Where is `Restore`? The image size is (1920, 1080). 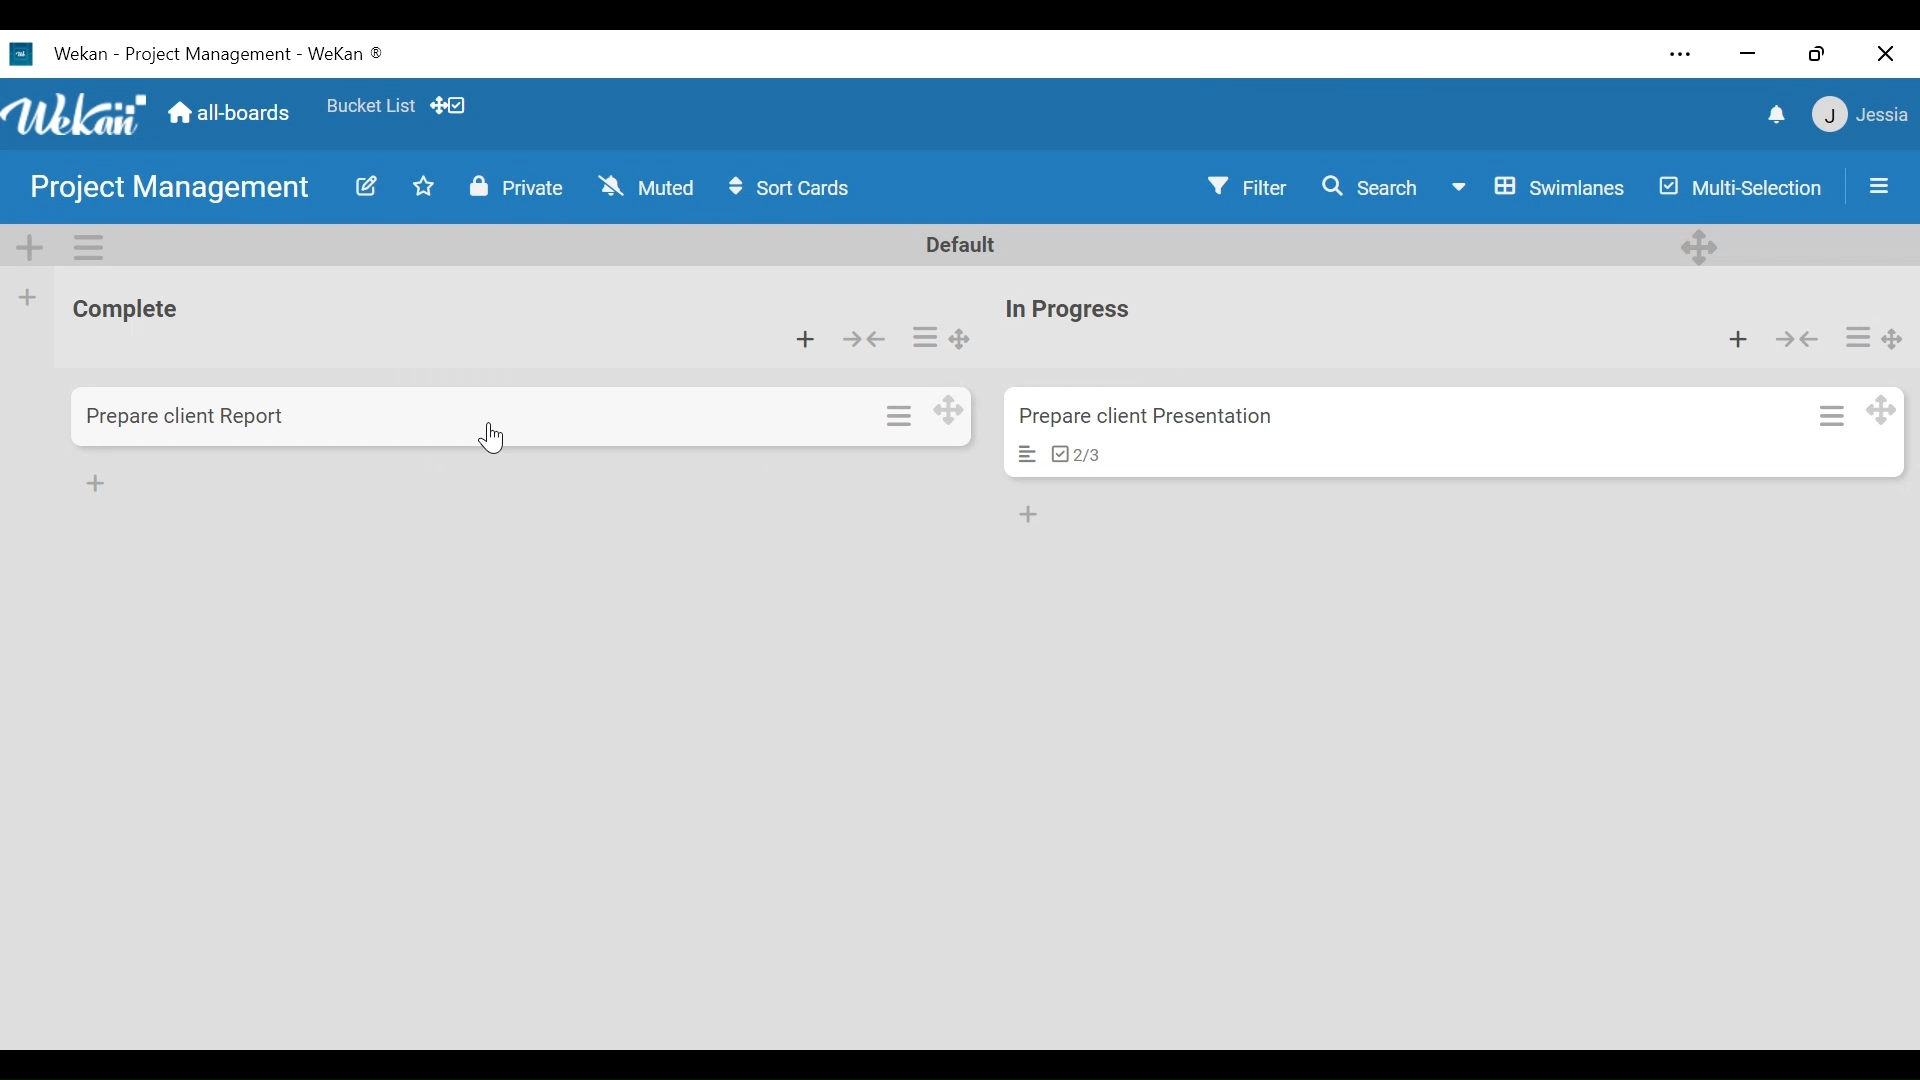
Restore is located at coordinates (1813, 54).